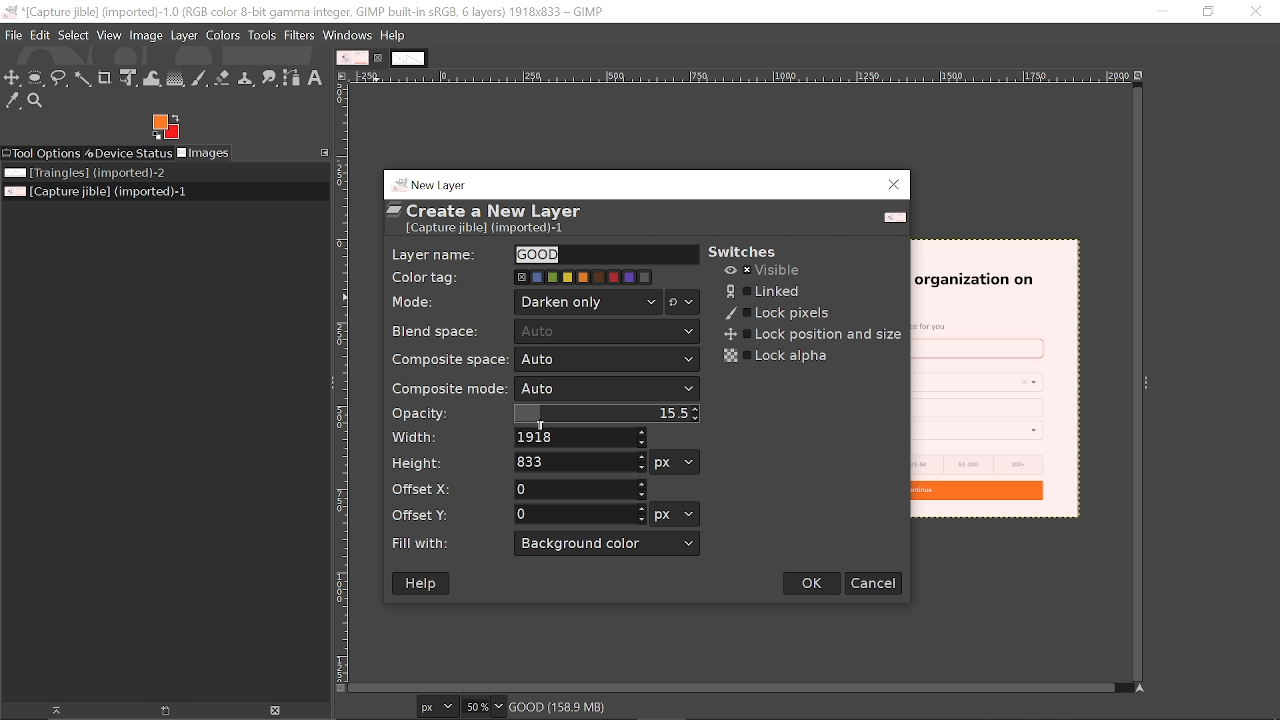 The height and width of the screenshot is (720, 1280). I want to click on Configure this tab, so click(322, 152).